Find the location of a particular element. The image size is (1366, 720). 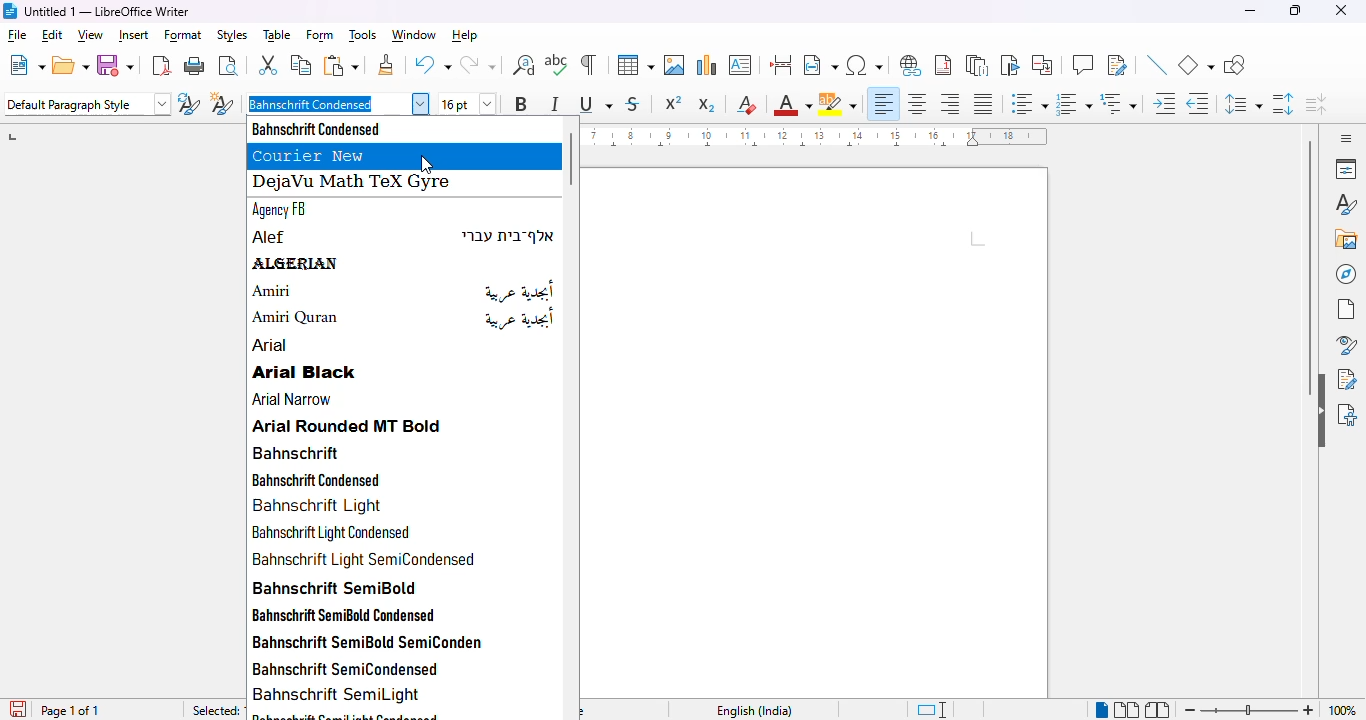

font size is located at coordinates (468, 104).